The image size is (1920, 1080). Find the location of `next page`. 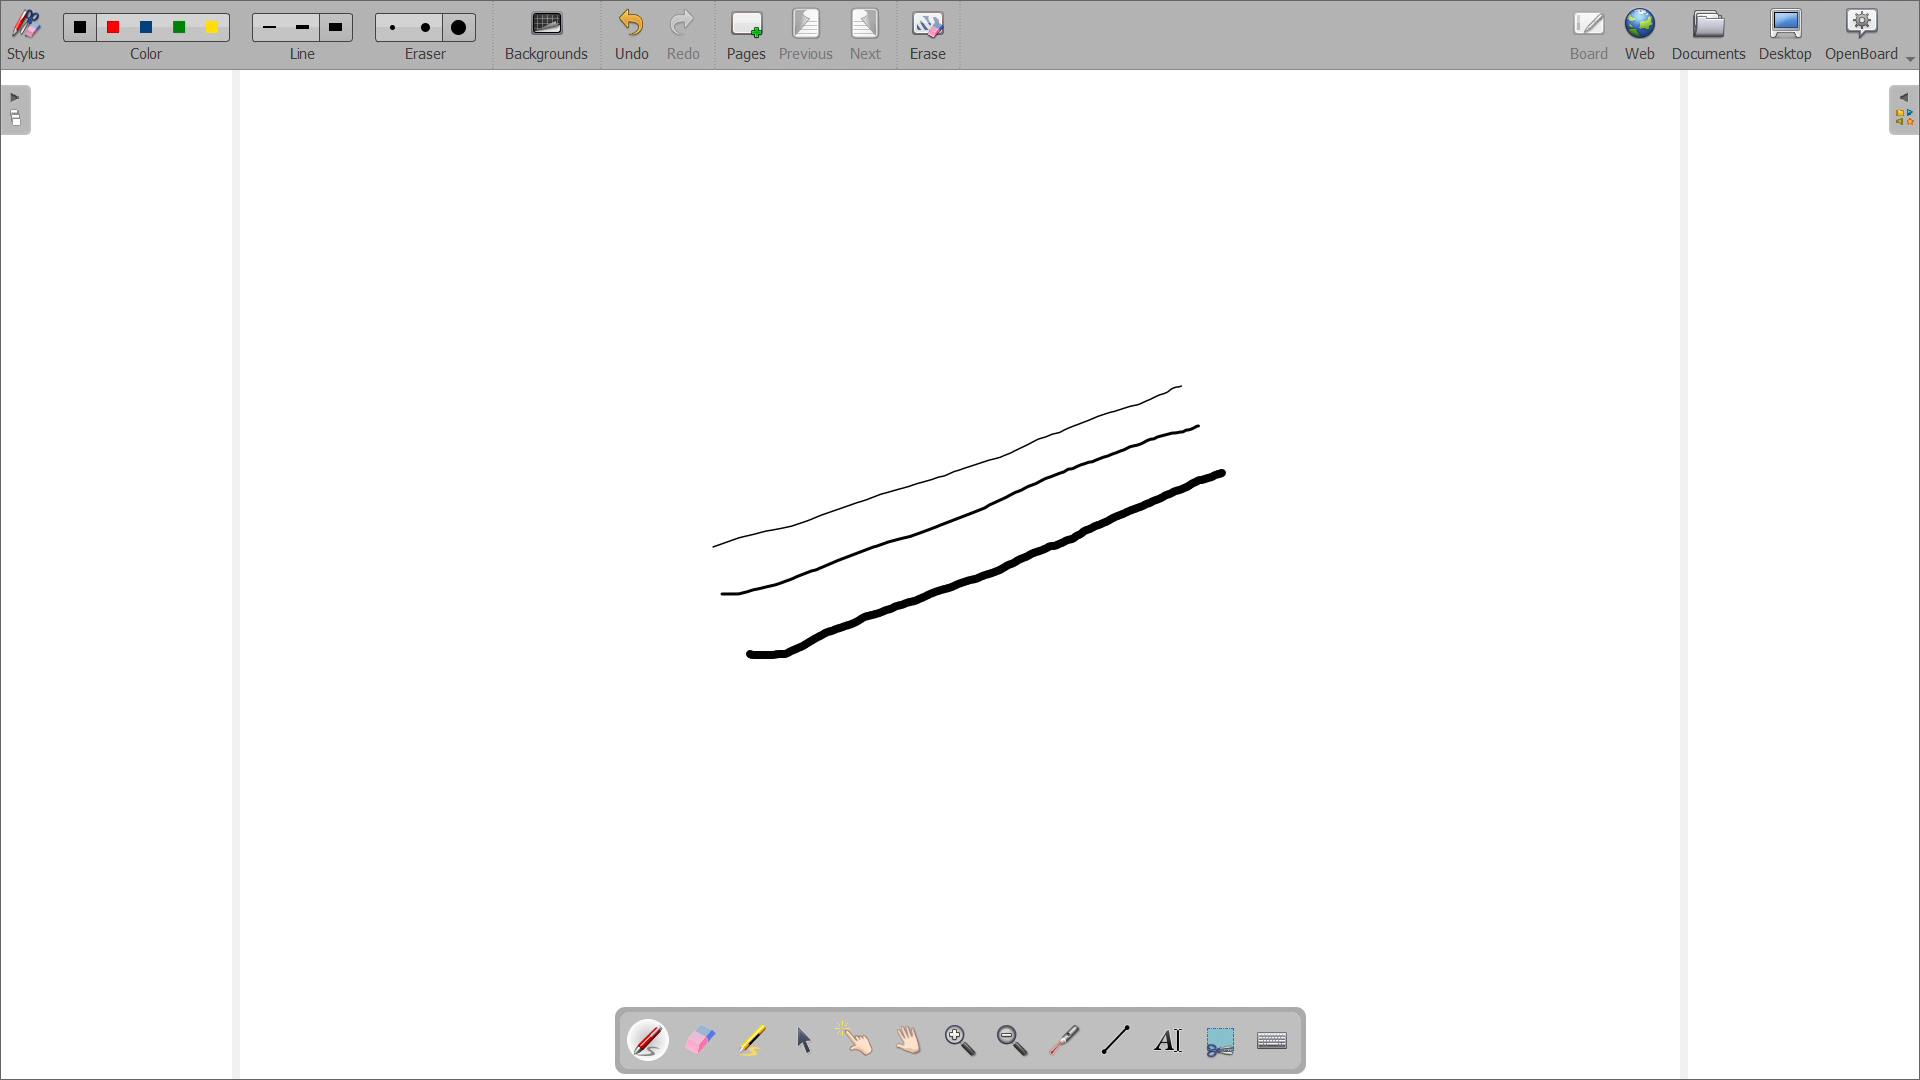

next page is located at coordinates (867, 35).